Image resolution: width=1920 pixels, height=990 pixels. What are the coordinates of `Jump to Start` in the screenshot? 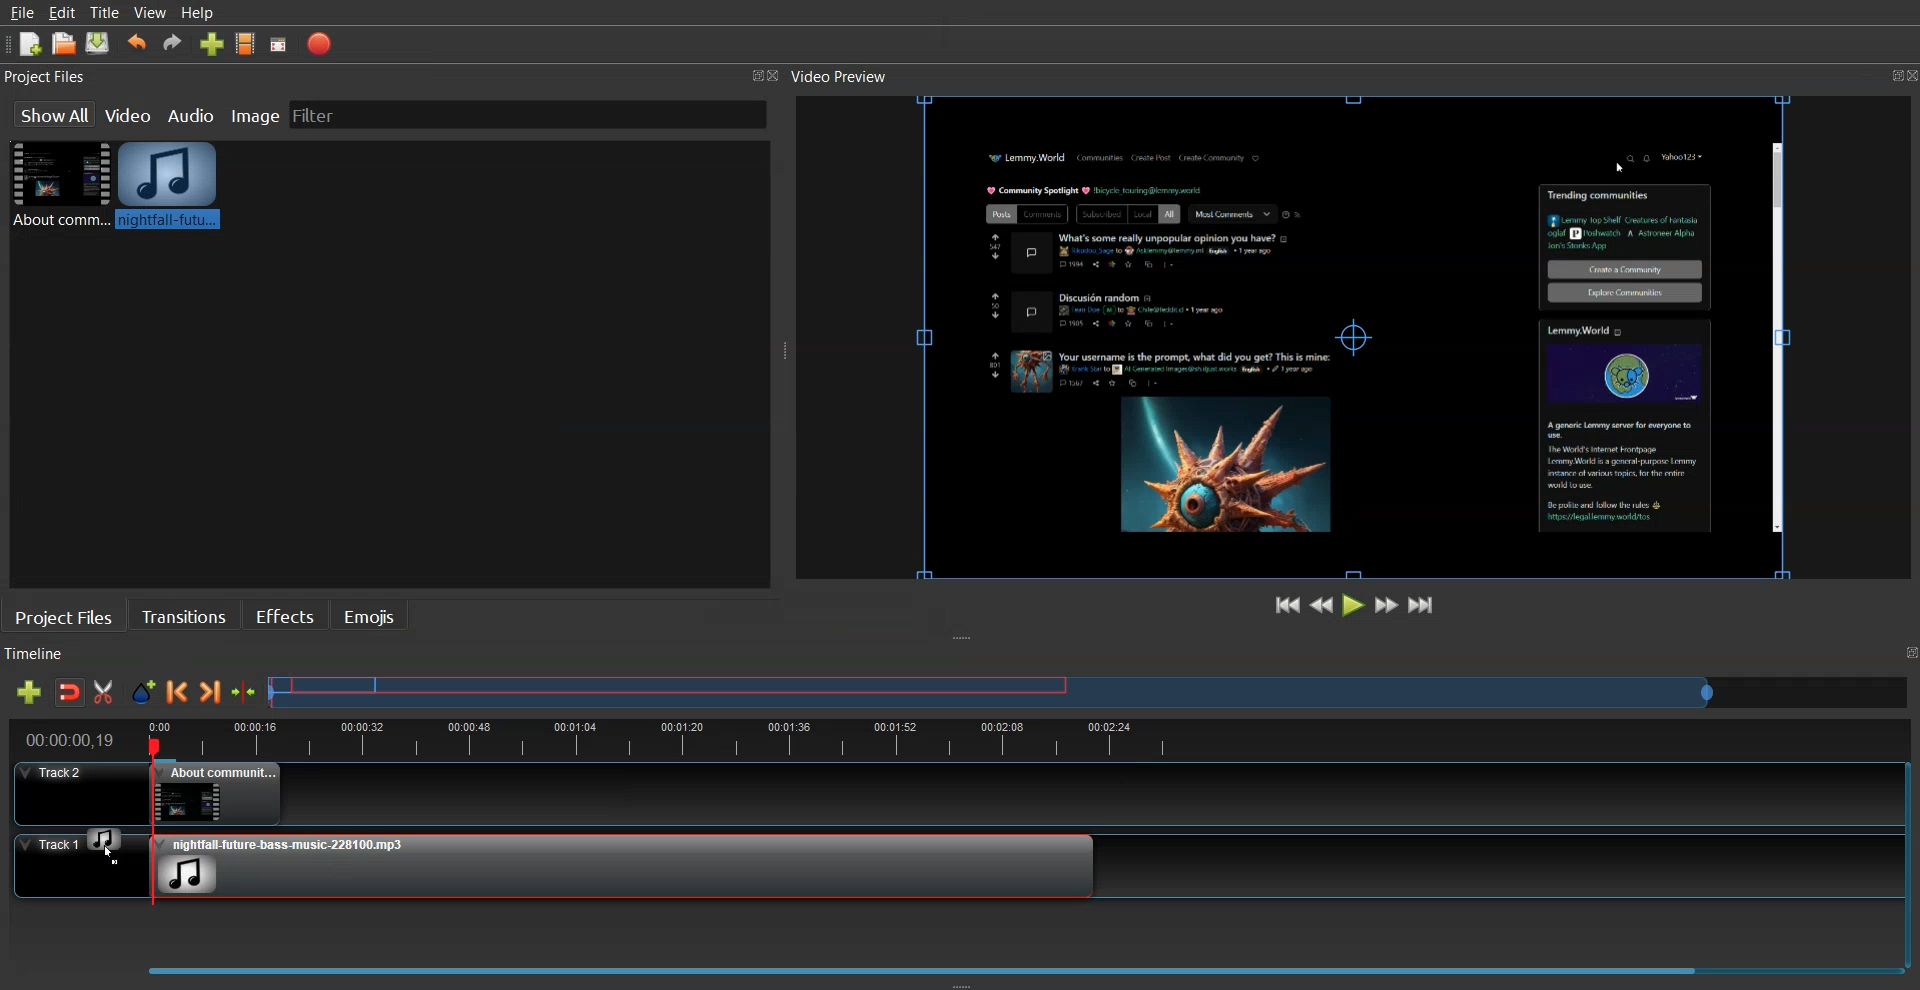 It's located at (1289, 605).